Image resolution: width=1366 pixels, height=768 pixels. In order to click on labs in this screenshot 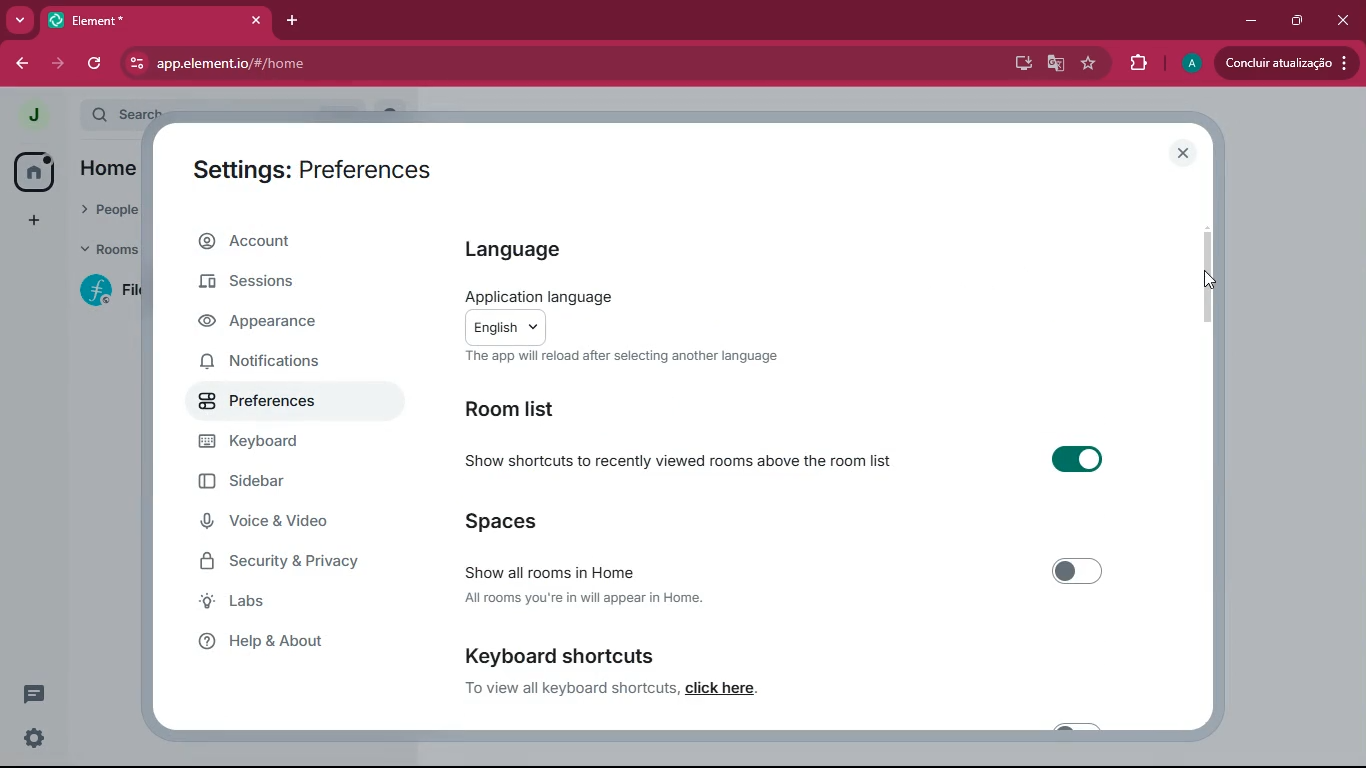, I will do `click(272, 606)`.